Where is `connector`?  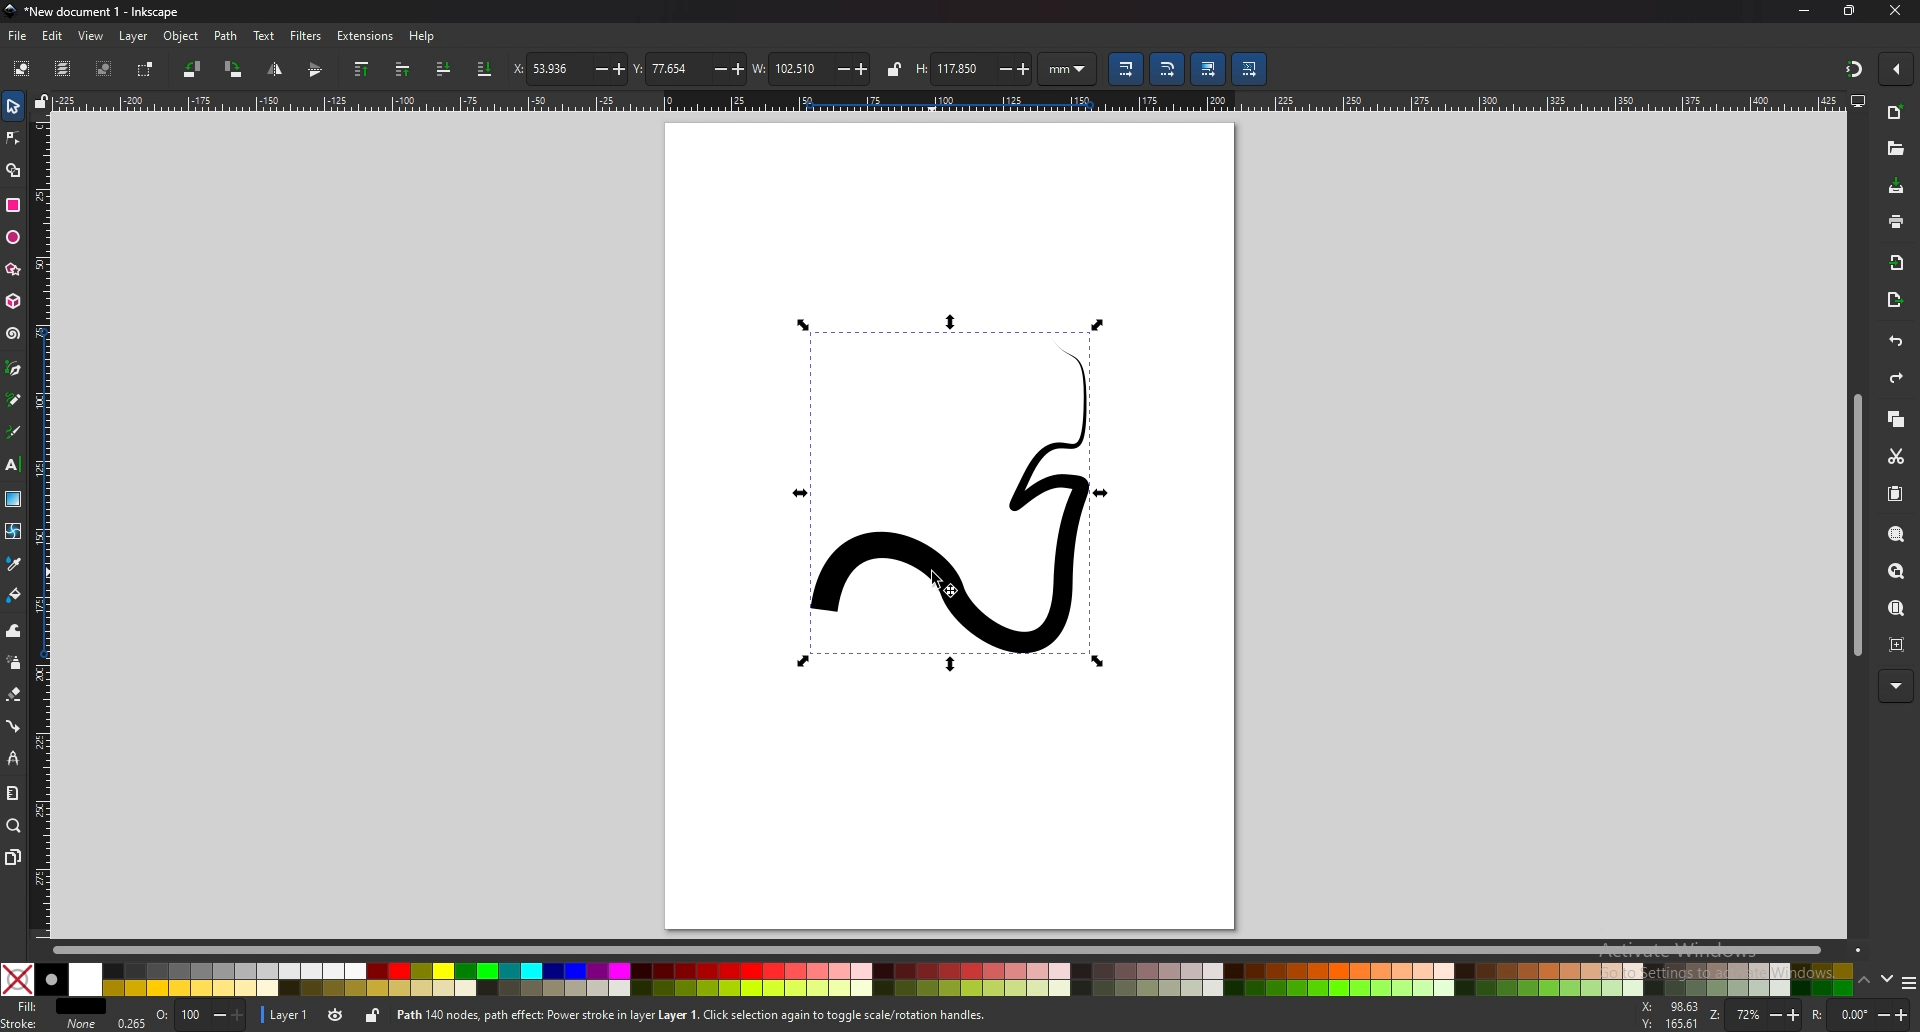
connector is located at coordinates (14, 726).